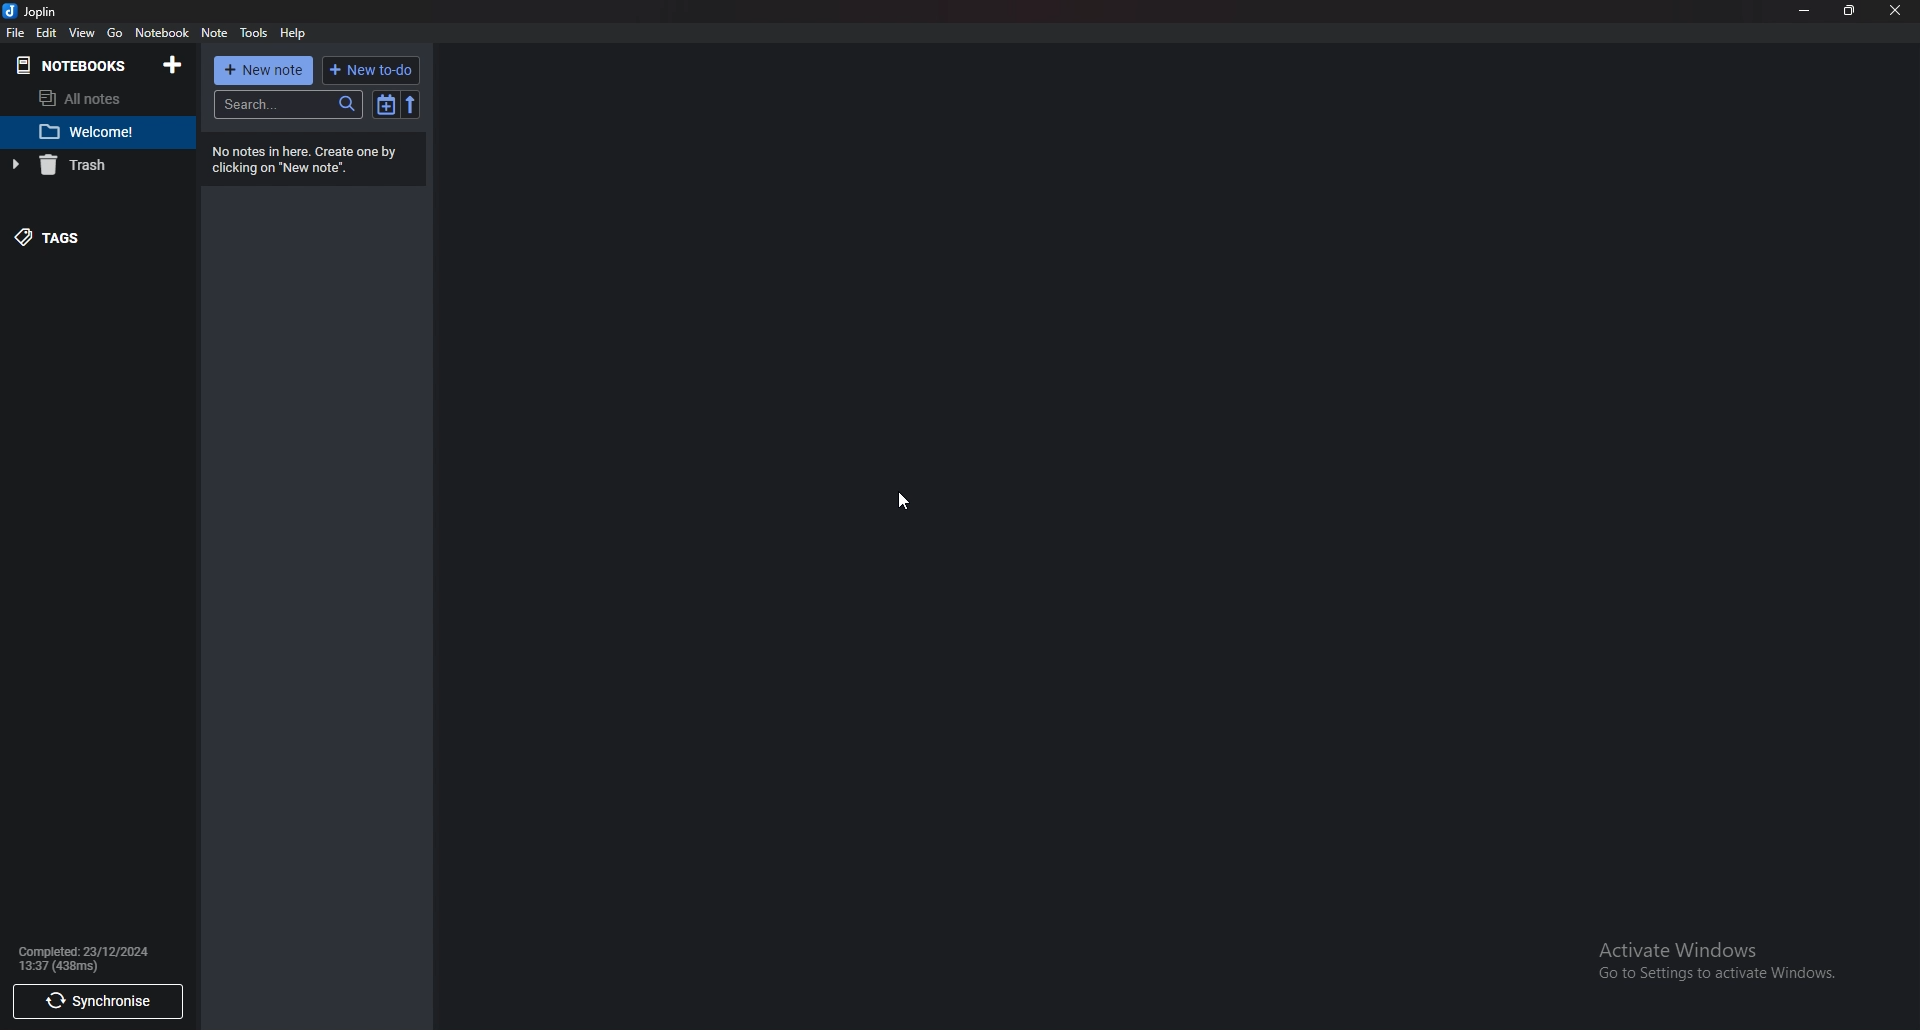 The height and width of the screenshot is (1030, 1920). What do you see at coordinates (88, 98) in the screenshot?
I see `All notes` at bounding box center [88, 98].